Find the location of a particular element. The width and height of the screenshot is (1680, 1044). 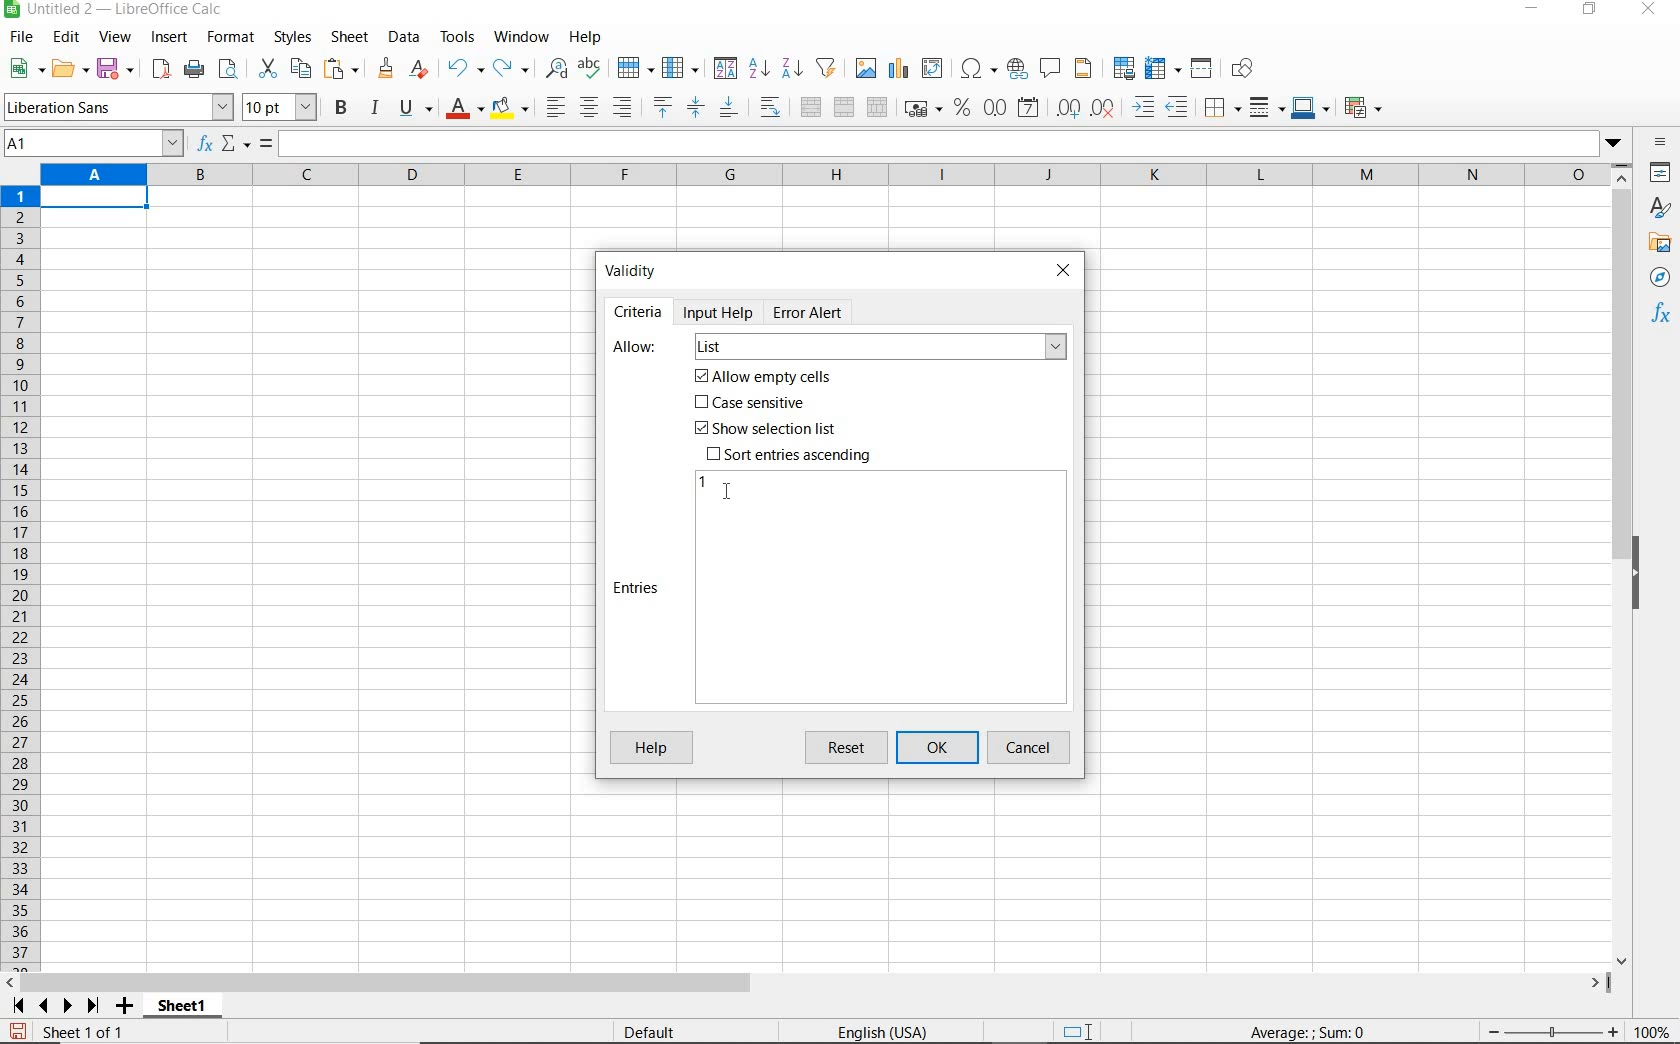

standard selection is located at coordinates (1079, 1033).